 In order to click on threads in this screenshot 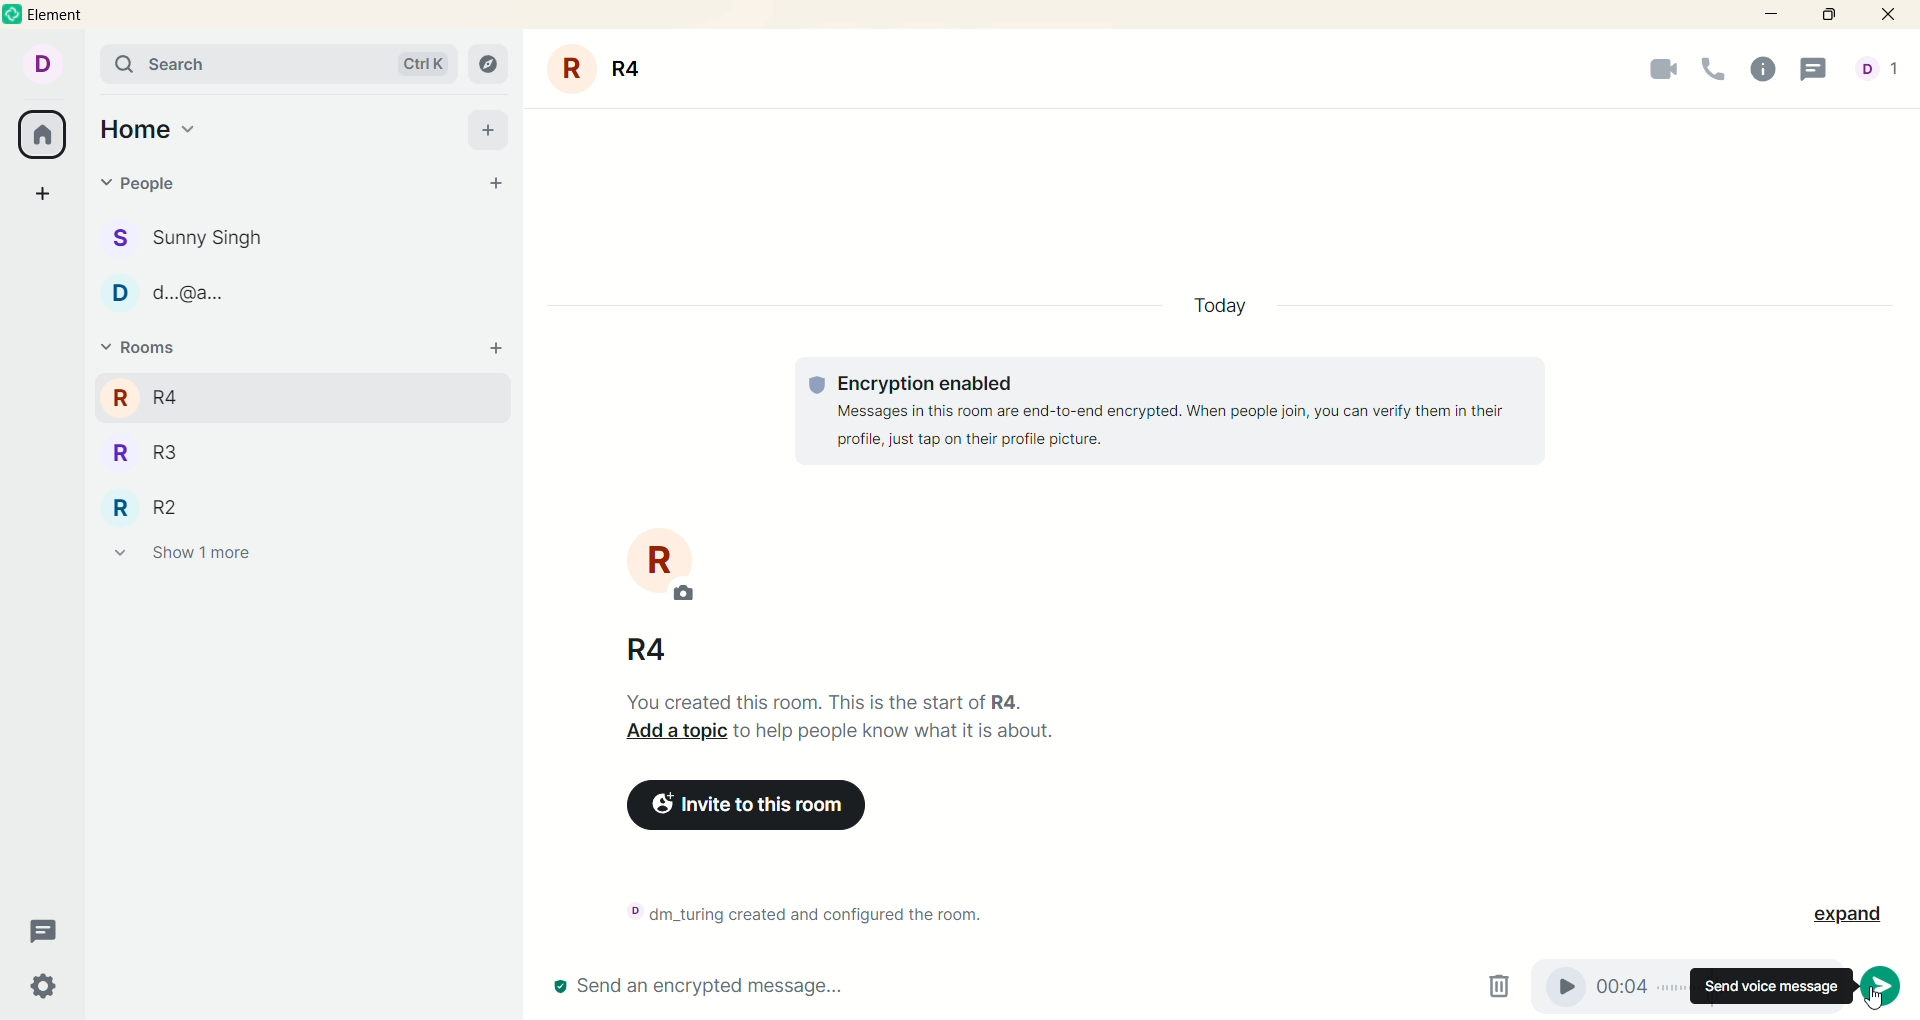, I will do `click(1821, 70)`.